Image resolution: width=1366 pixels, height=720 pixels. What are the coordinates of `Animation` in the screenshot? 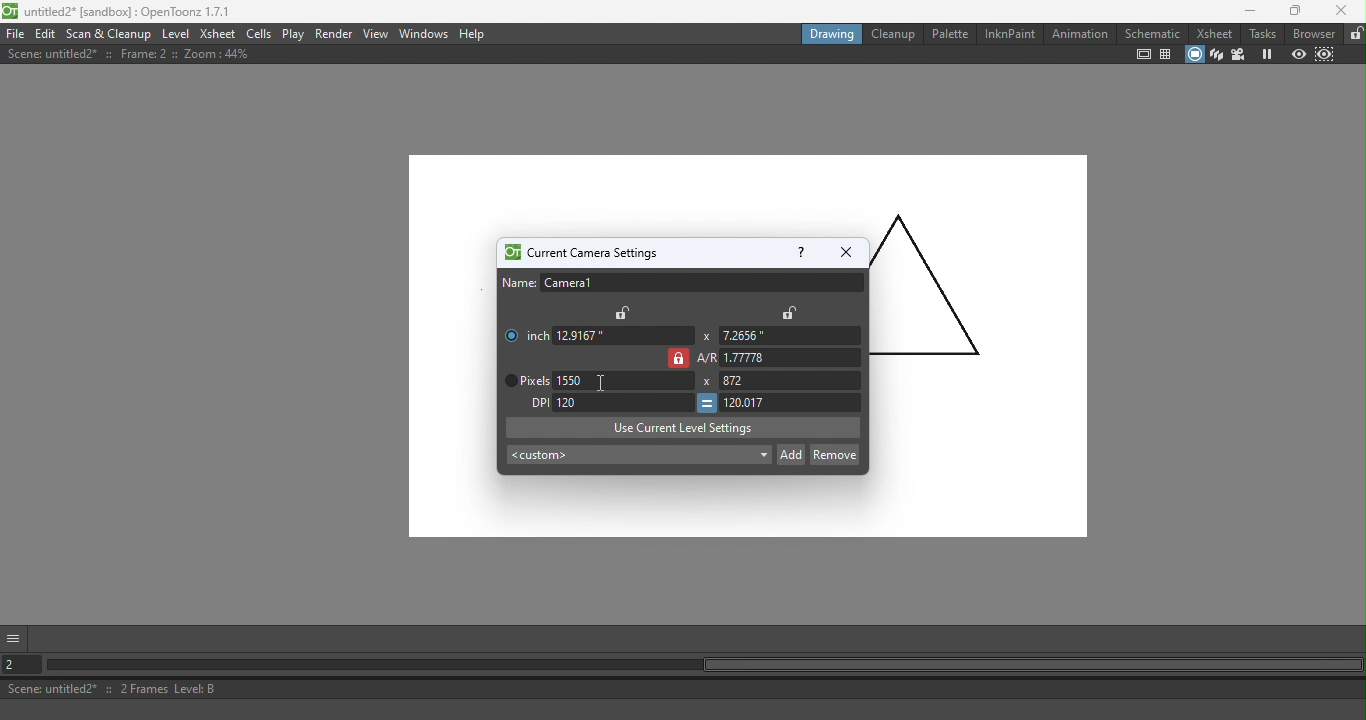 It's located at (1078, 33).